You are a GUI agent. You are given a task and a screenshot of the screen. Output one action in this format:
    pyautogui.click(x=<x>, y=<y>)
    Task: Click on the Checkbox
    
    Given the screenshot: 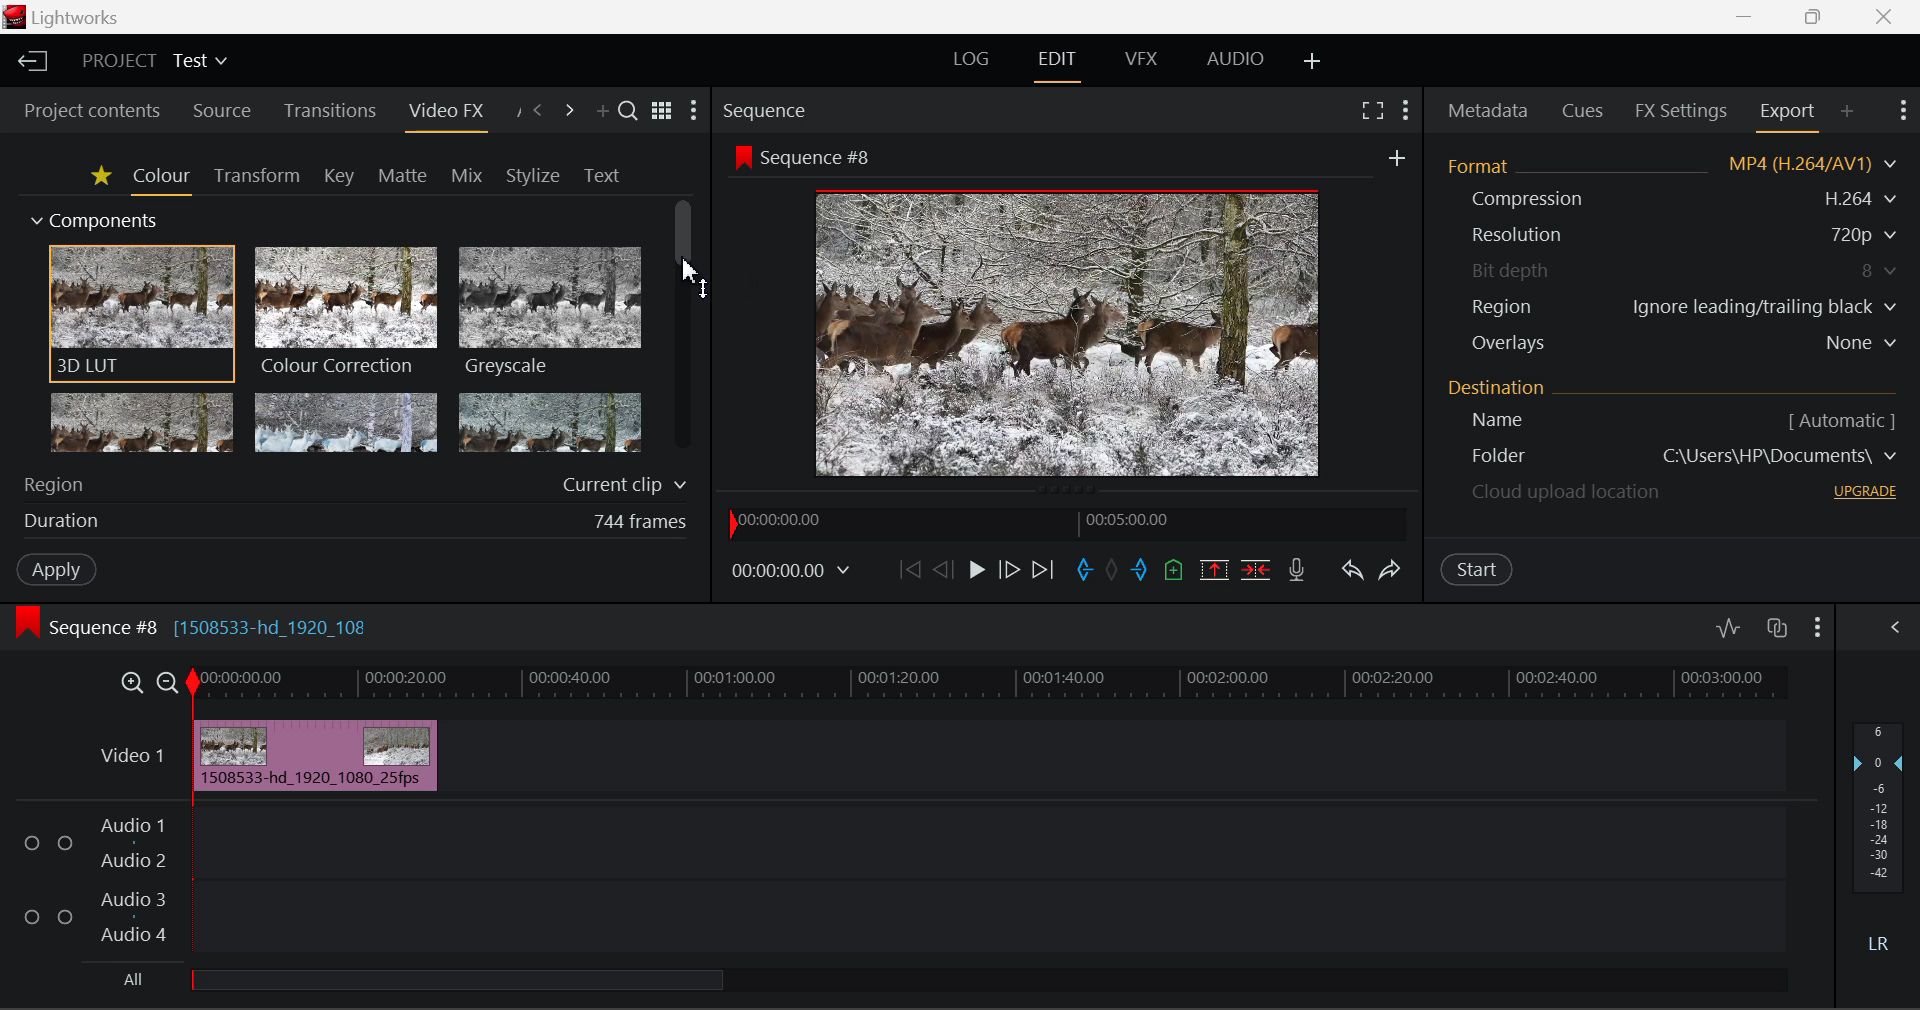 What is the action you would take?
    pyautogui.click(x=66, y=842)
    